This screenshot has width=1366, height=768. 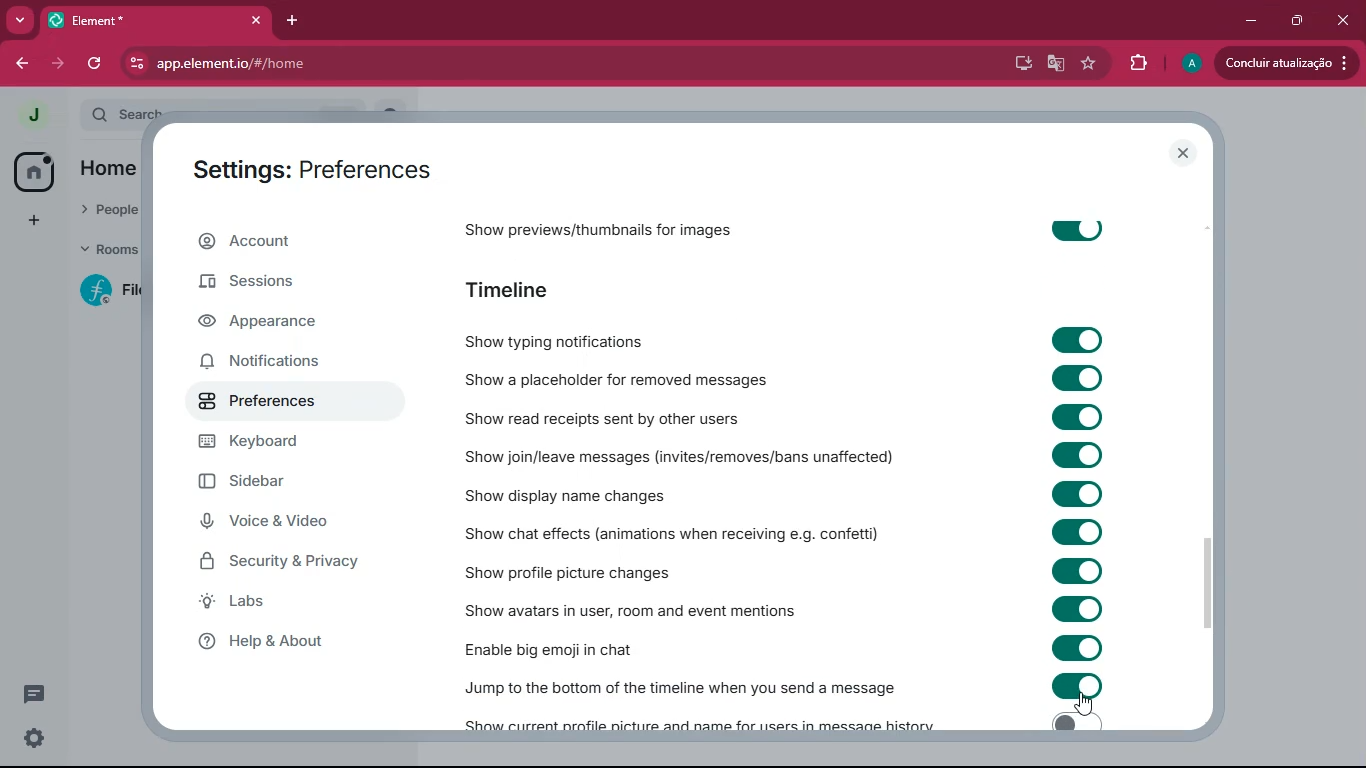 What do you see at coordinates (273, 363) in the screenshot?
I see `notifications` at bounding box center [273, 363].